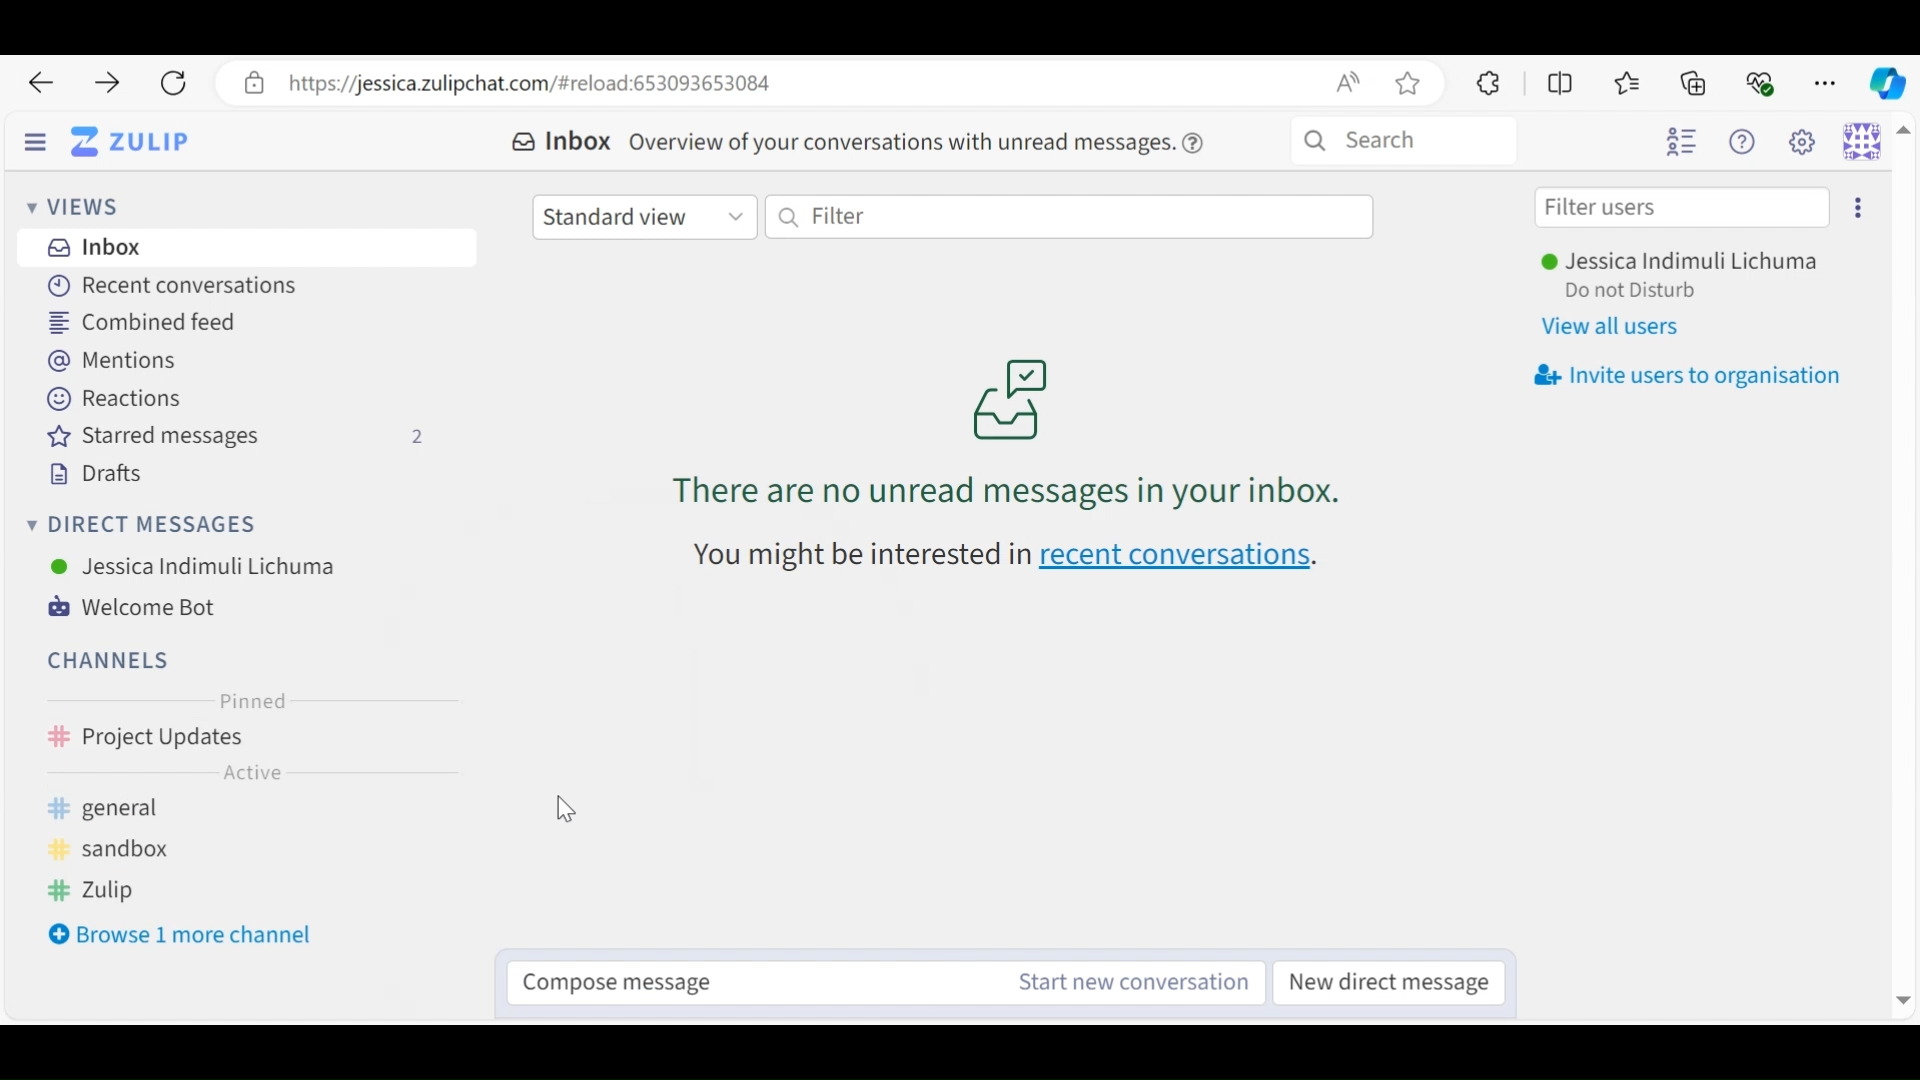 The width and height of the screenshot is (1920, 1080). Describe the element at coordinates (146, 321) in the screenshot. I see `Combined feed` at that location.